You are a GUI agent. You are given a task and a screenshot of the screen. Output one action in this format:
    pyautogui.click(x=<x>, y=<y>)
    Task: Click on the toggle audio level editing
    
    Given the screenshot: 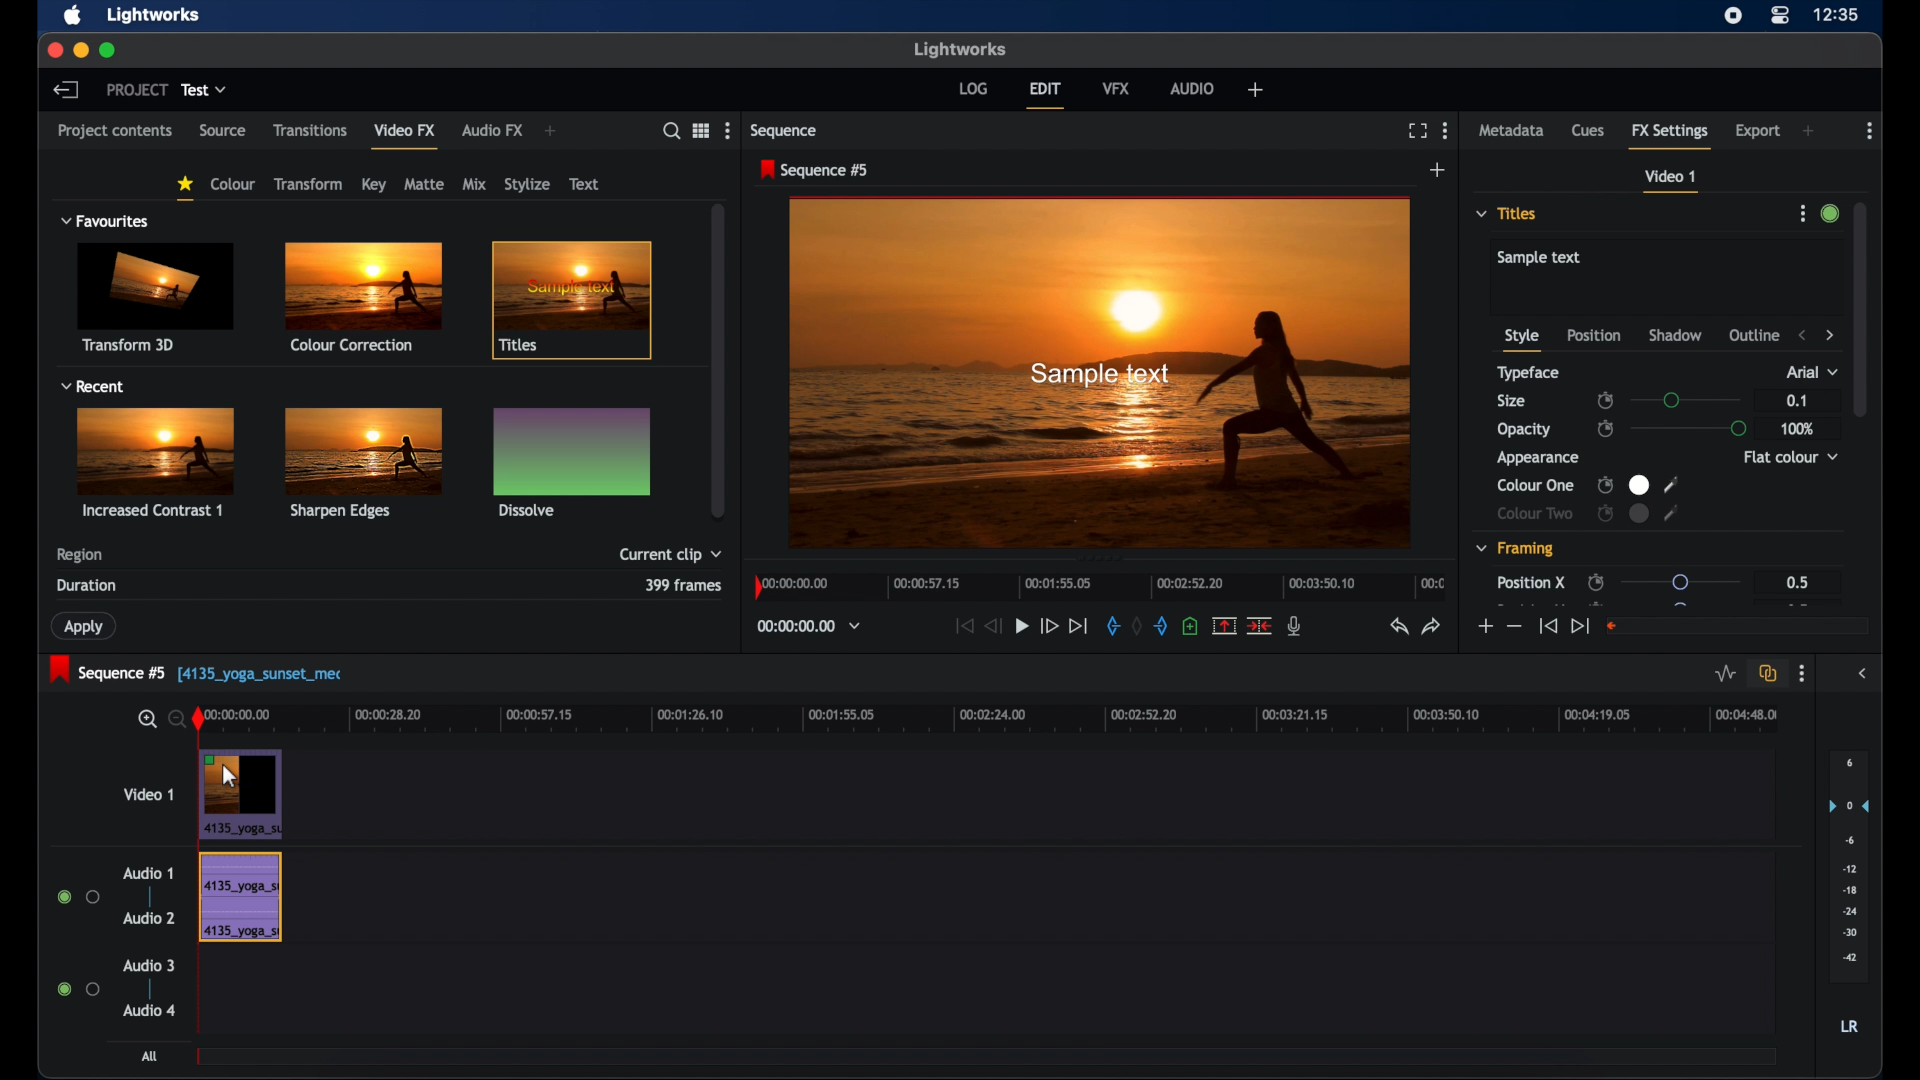 What is the action you would take?
    pyautogui.click(x=1722, y=674)
    